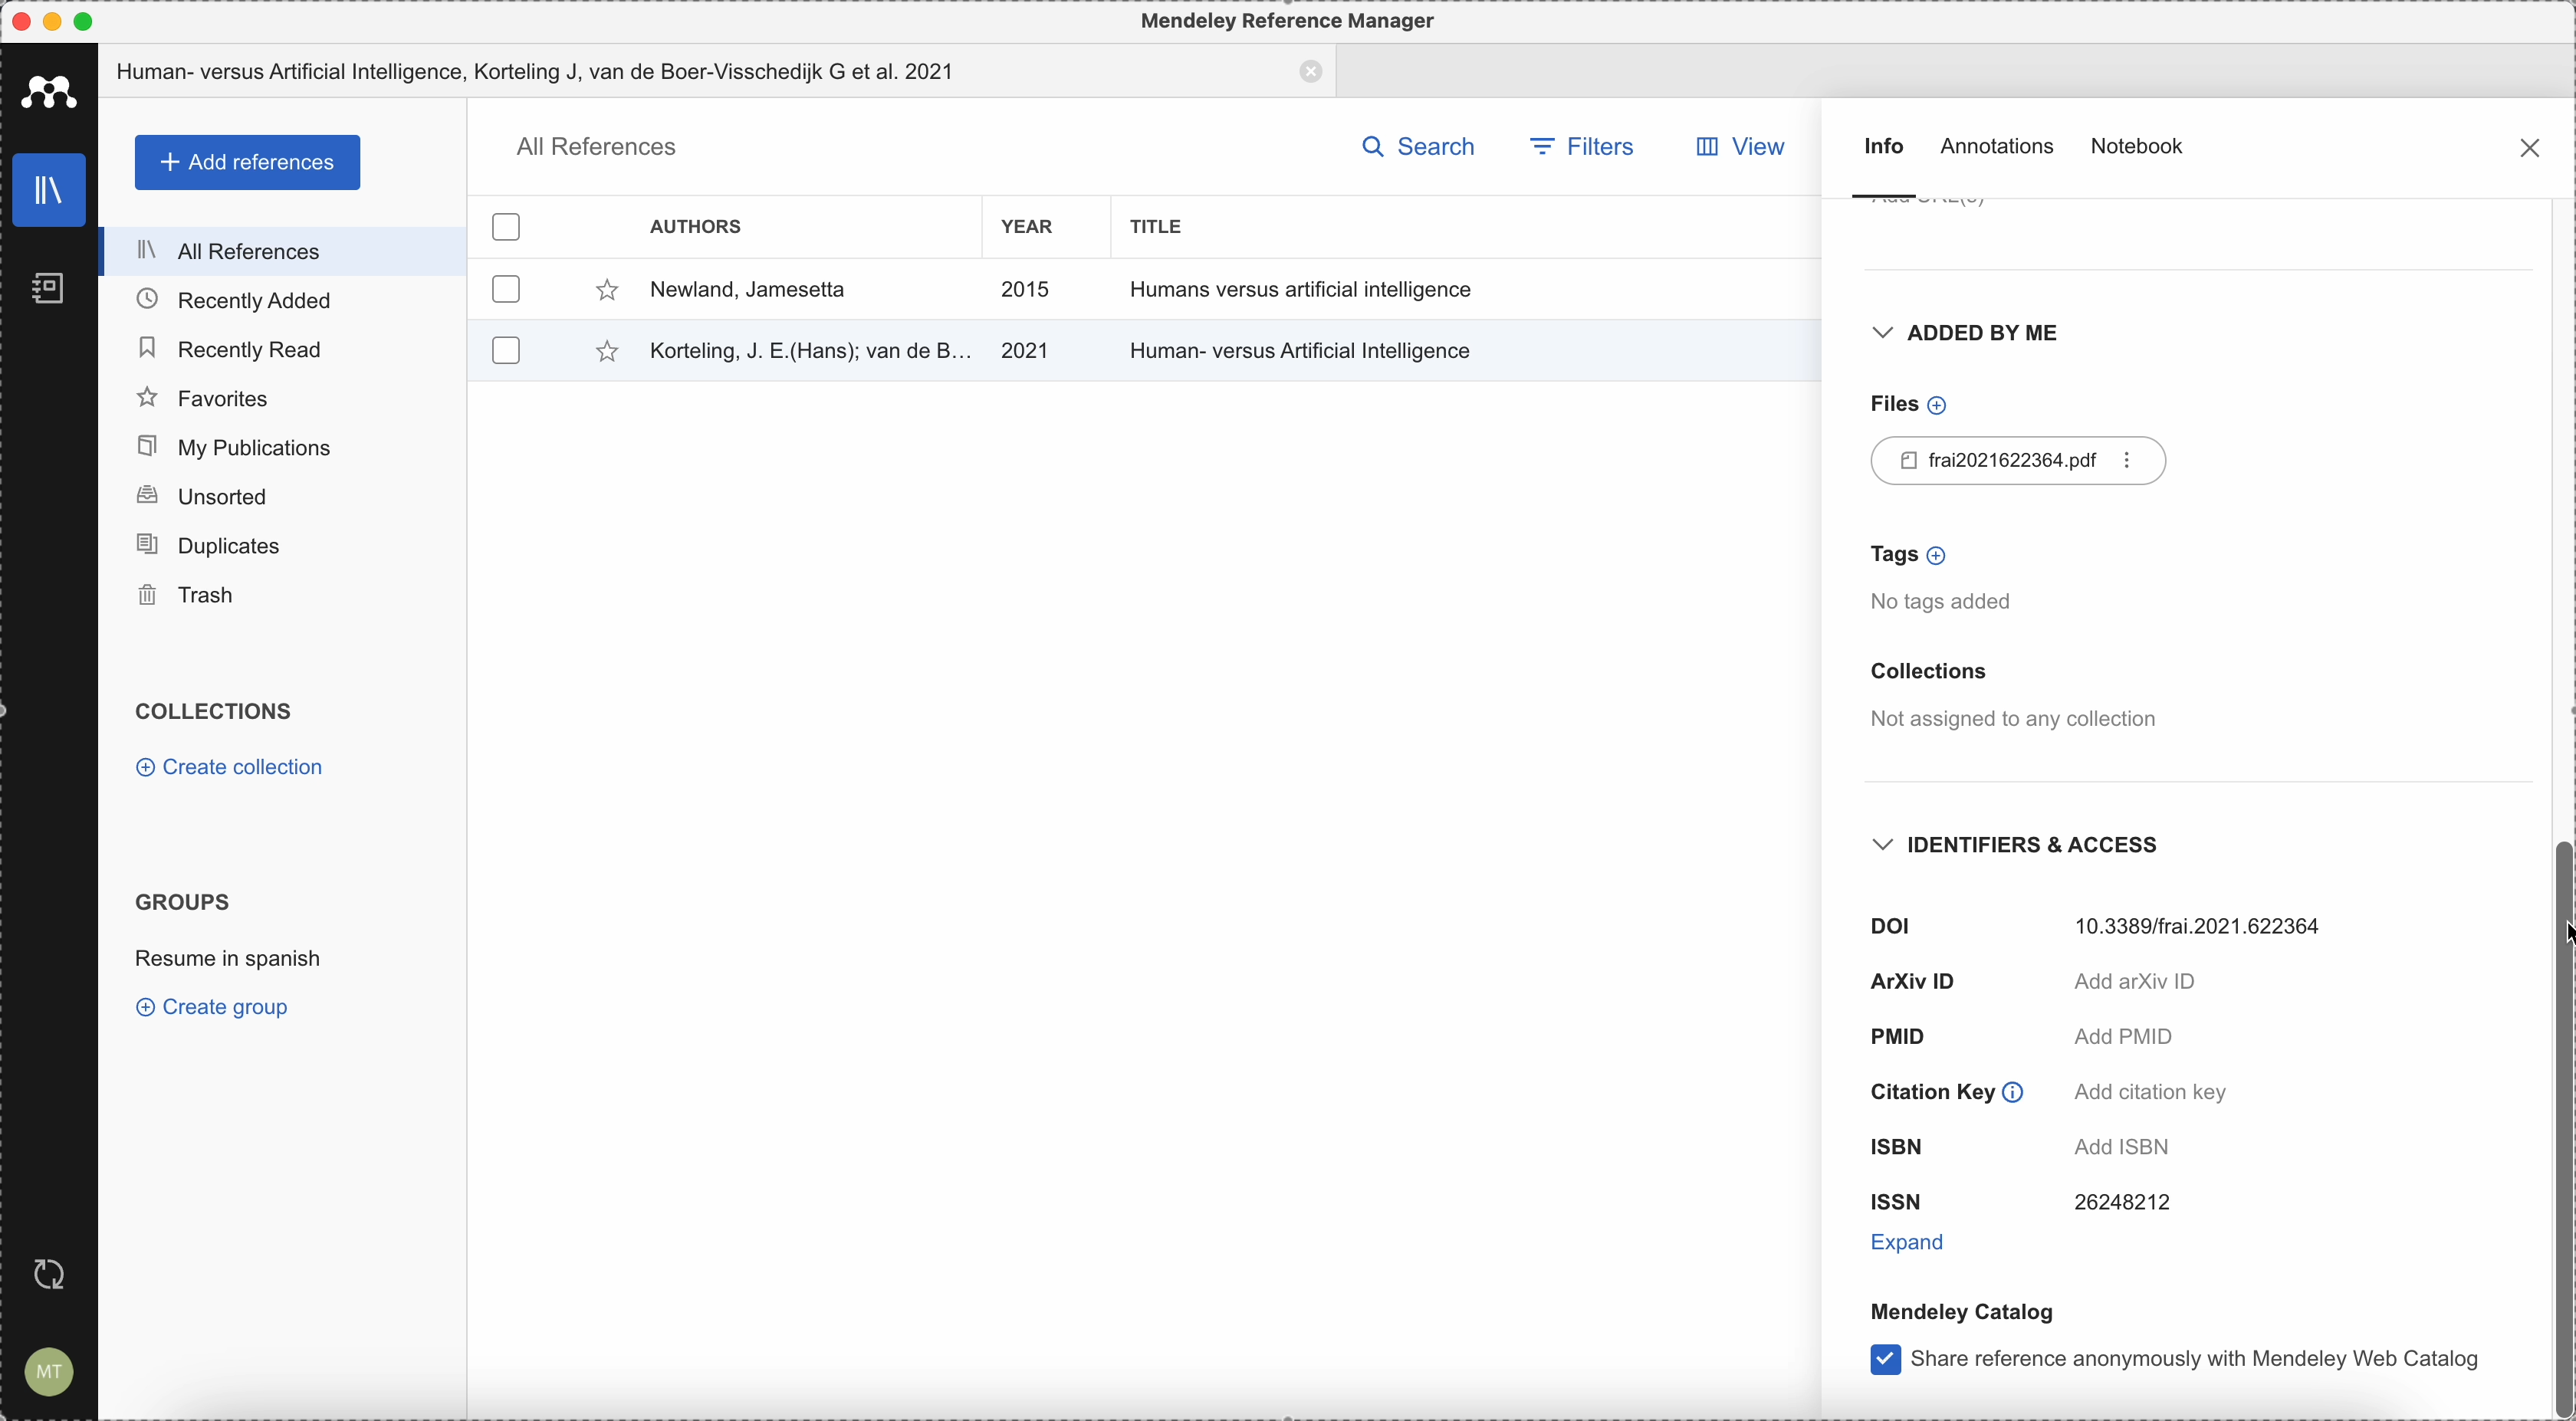 This screenshot has width=2576, height=1421. What do you see at coordinates (40, 185) in the screenshot?
I see `library` at bounding box center [40, 185].